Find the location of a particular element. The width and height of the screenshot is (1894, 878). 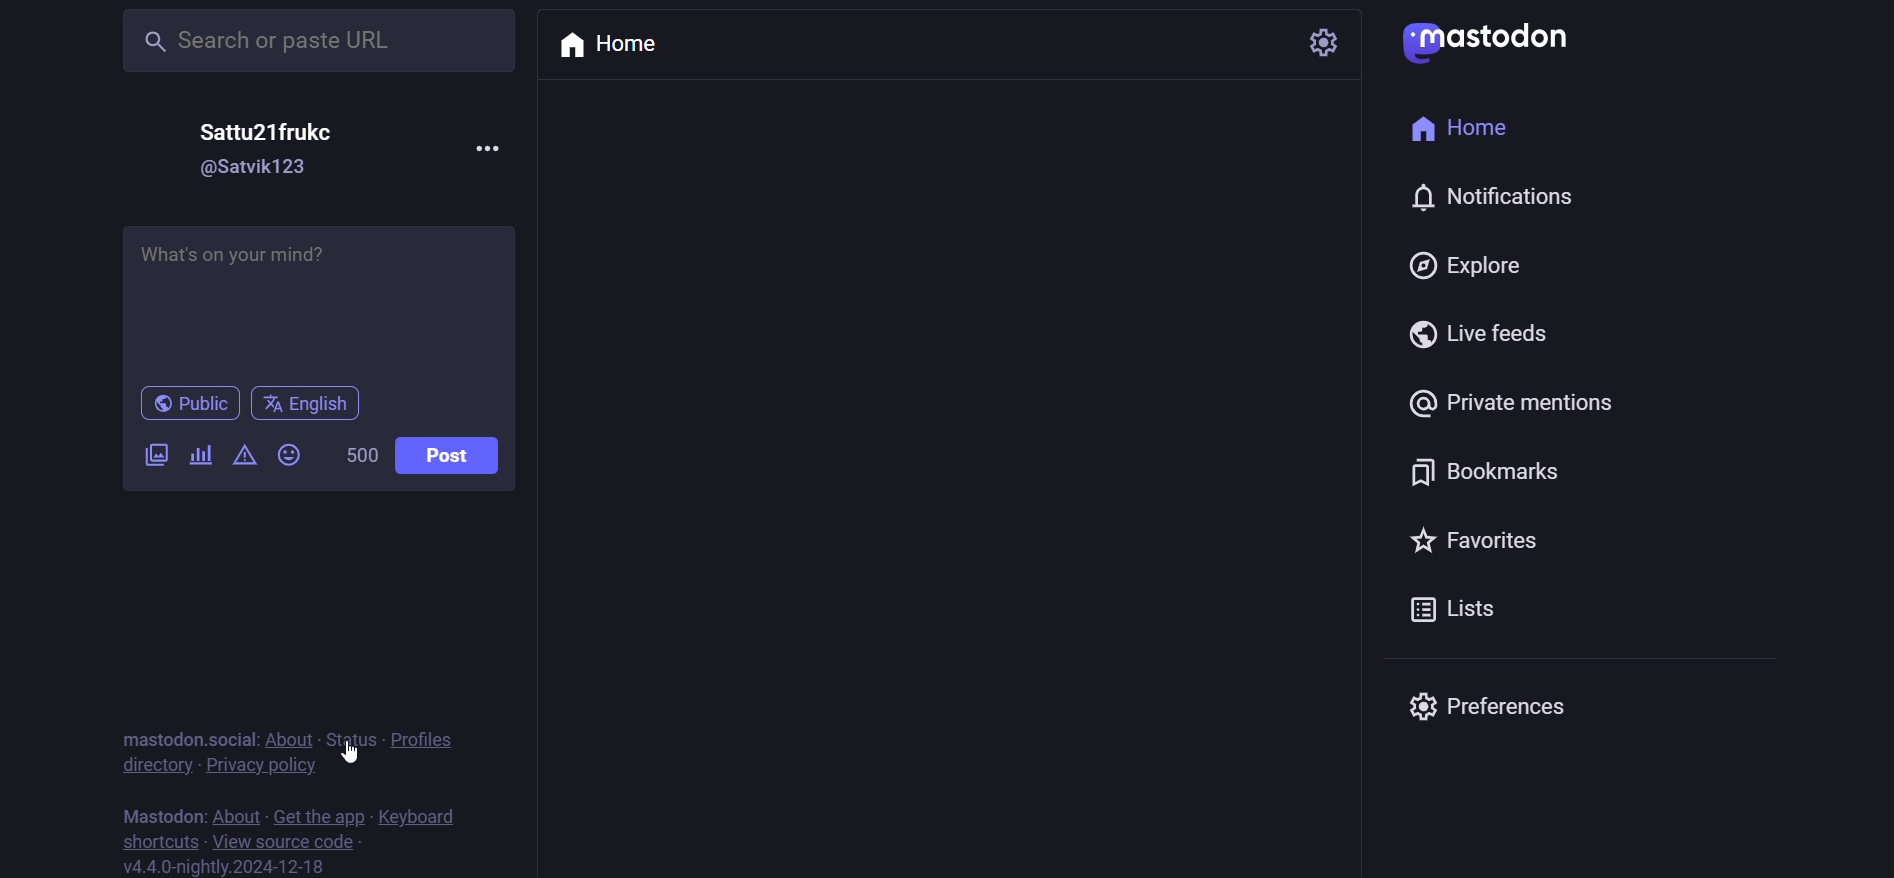

english is located at coordinates (308, 403).